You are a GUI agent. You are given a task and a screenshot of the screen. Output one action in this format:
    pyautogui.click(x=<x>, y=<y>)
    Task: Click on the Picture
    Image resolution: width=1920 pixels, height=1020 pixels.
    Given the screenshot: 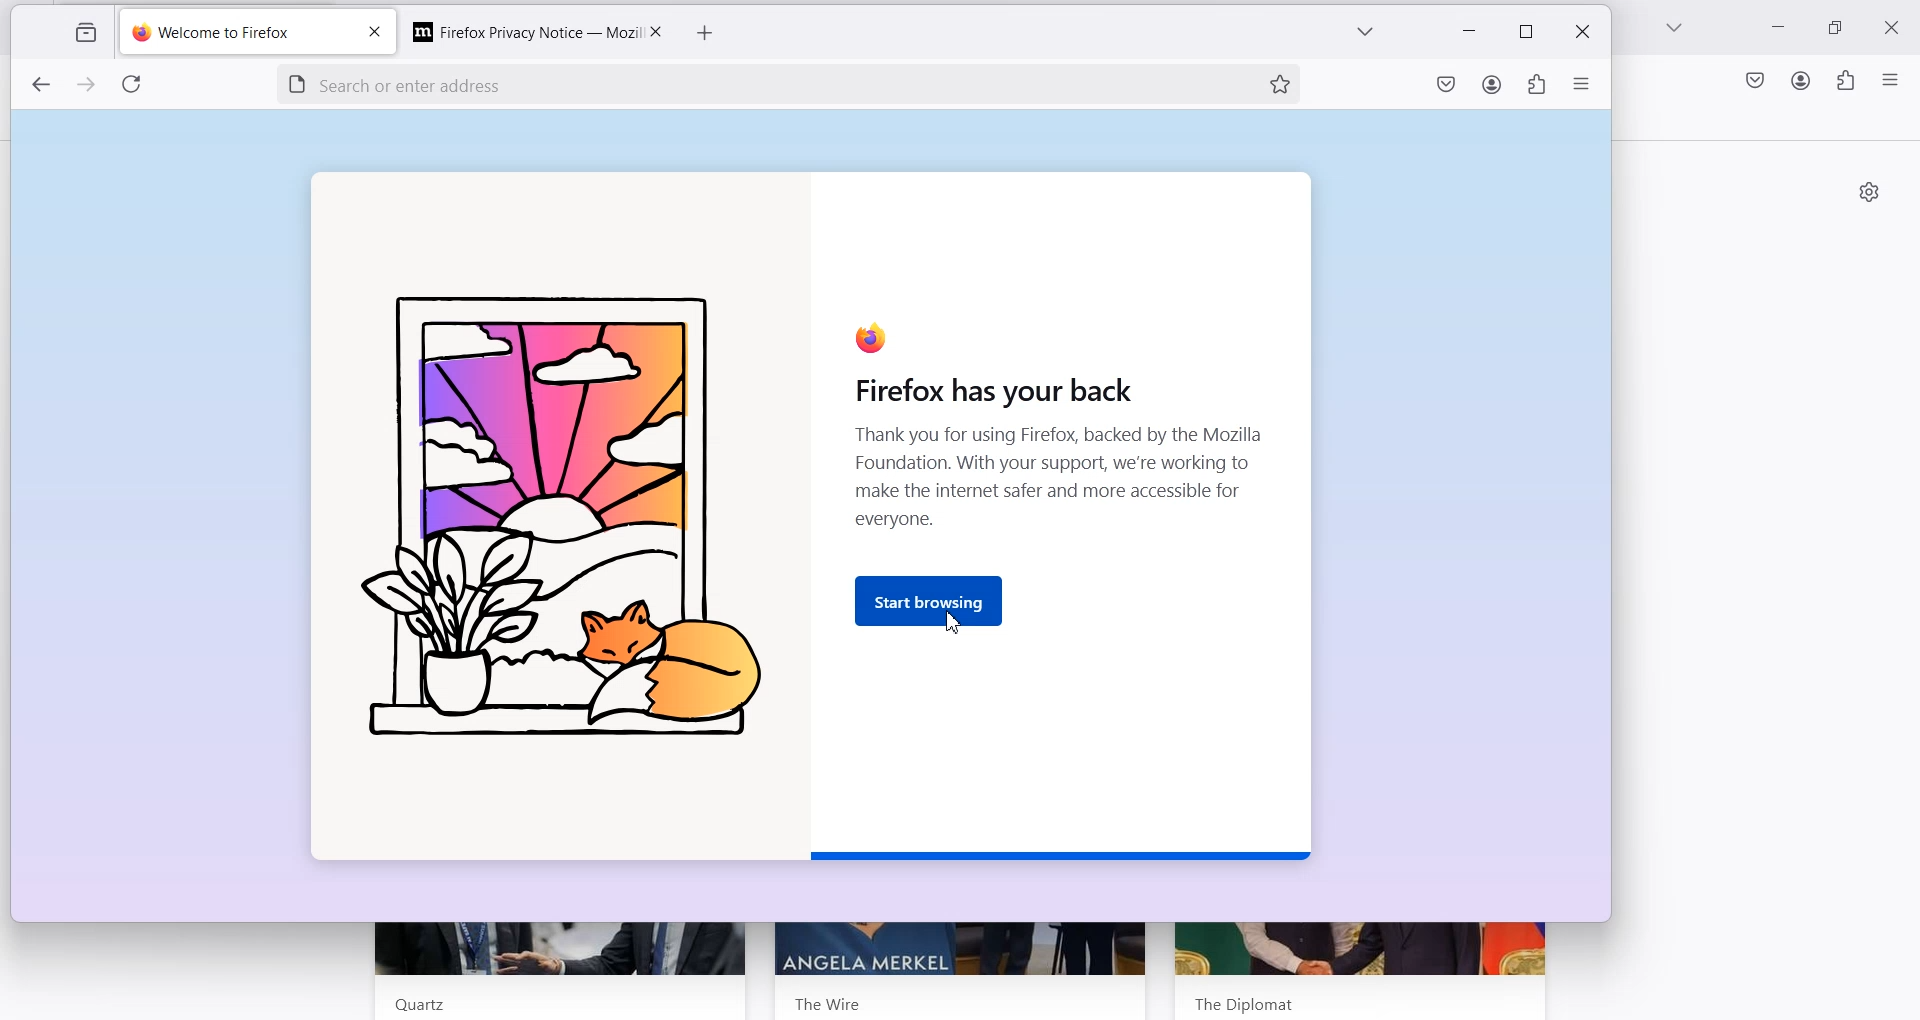 What is the action you would take?
    pyautogui.click(x=557, y=520)
    